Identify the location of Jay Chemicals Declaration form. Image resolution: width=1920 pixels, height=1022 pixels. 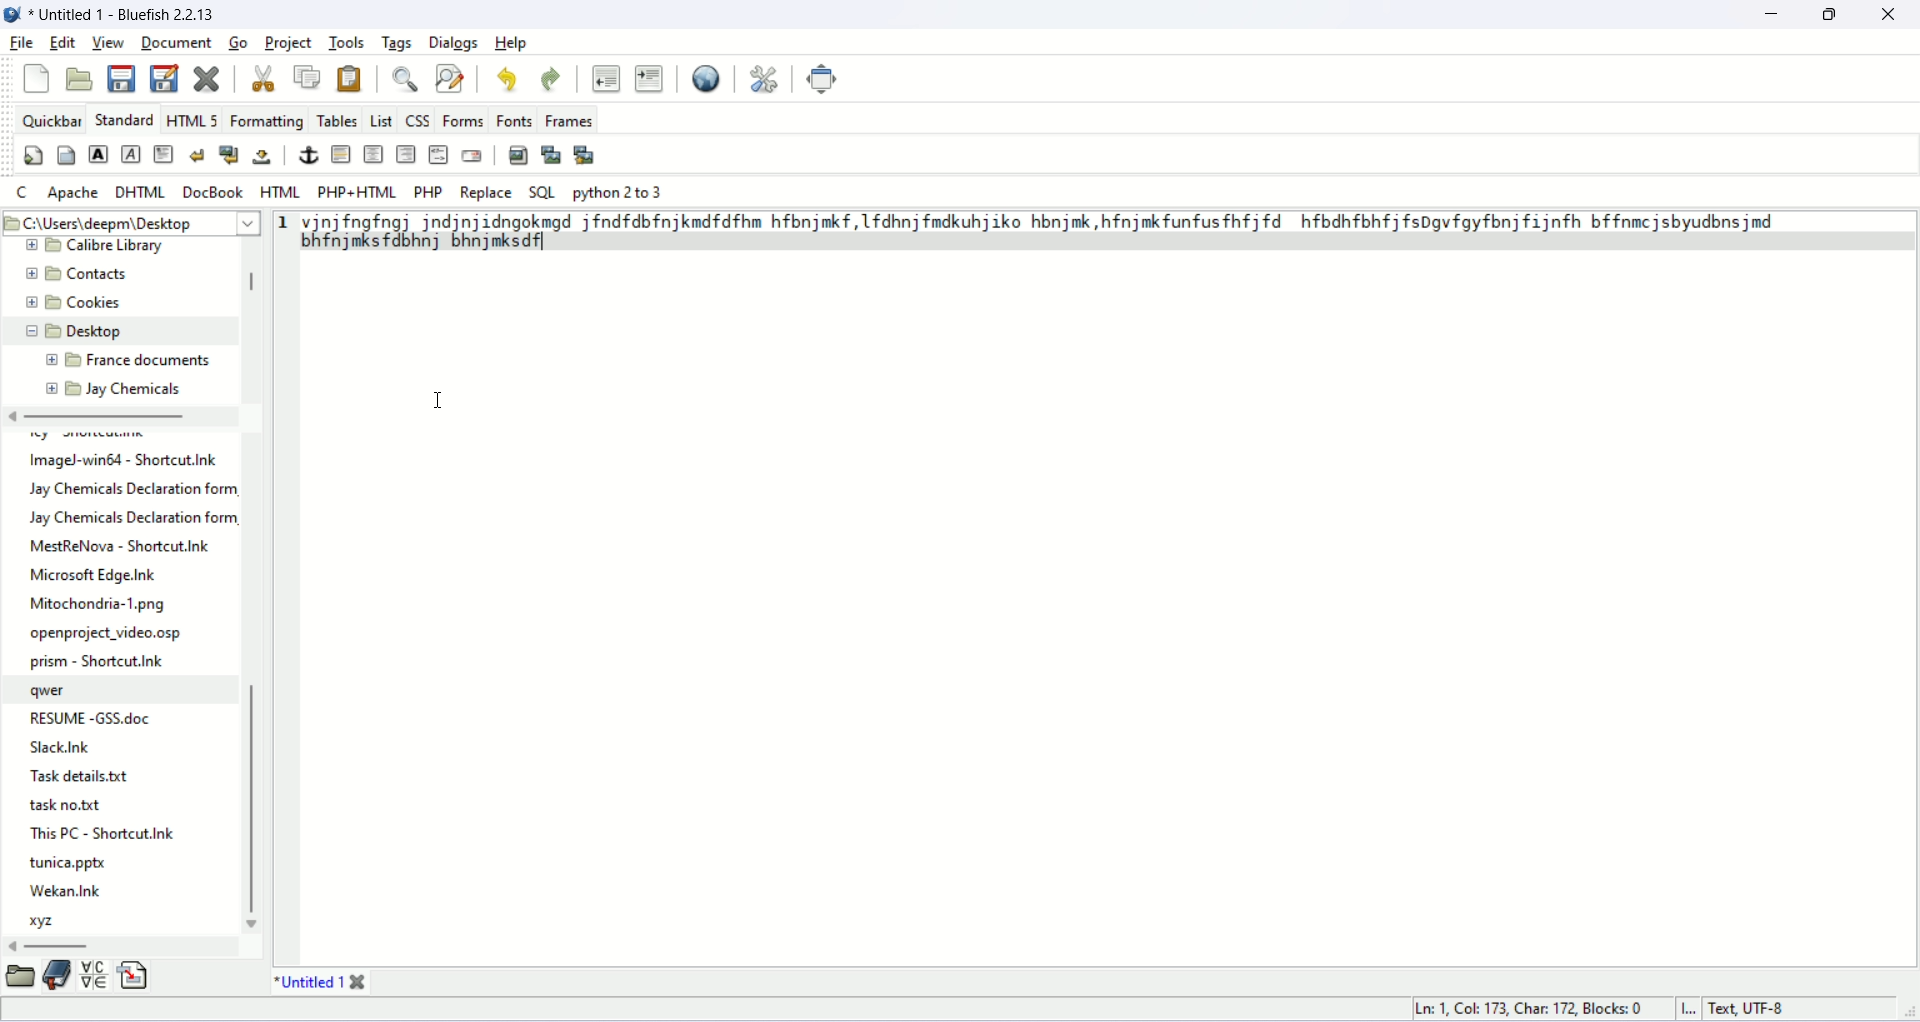
(137, 488).